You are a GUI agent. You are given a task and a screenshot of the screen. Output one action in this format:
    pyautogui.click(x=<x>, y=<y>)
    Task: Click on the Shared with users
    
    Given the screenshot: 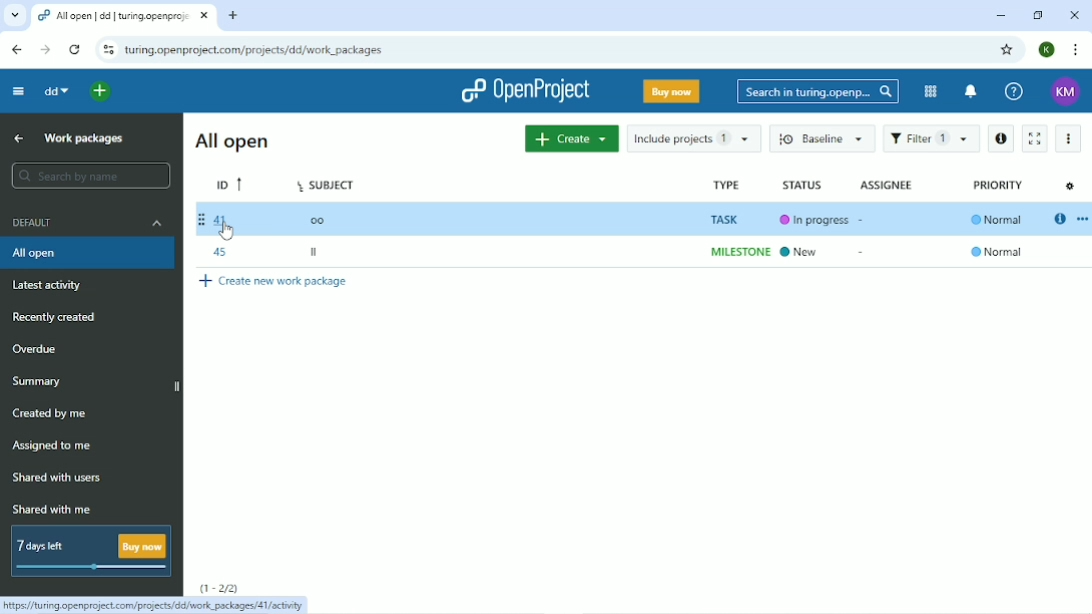 What is the action you would take?
    pyautogui.click(x=61, y=478)
    